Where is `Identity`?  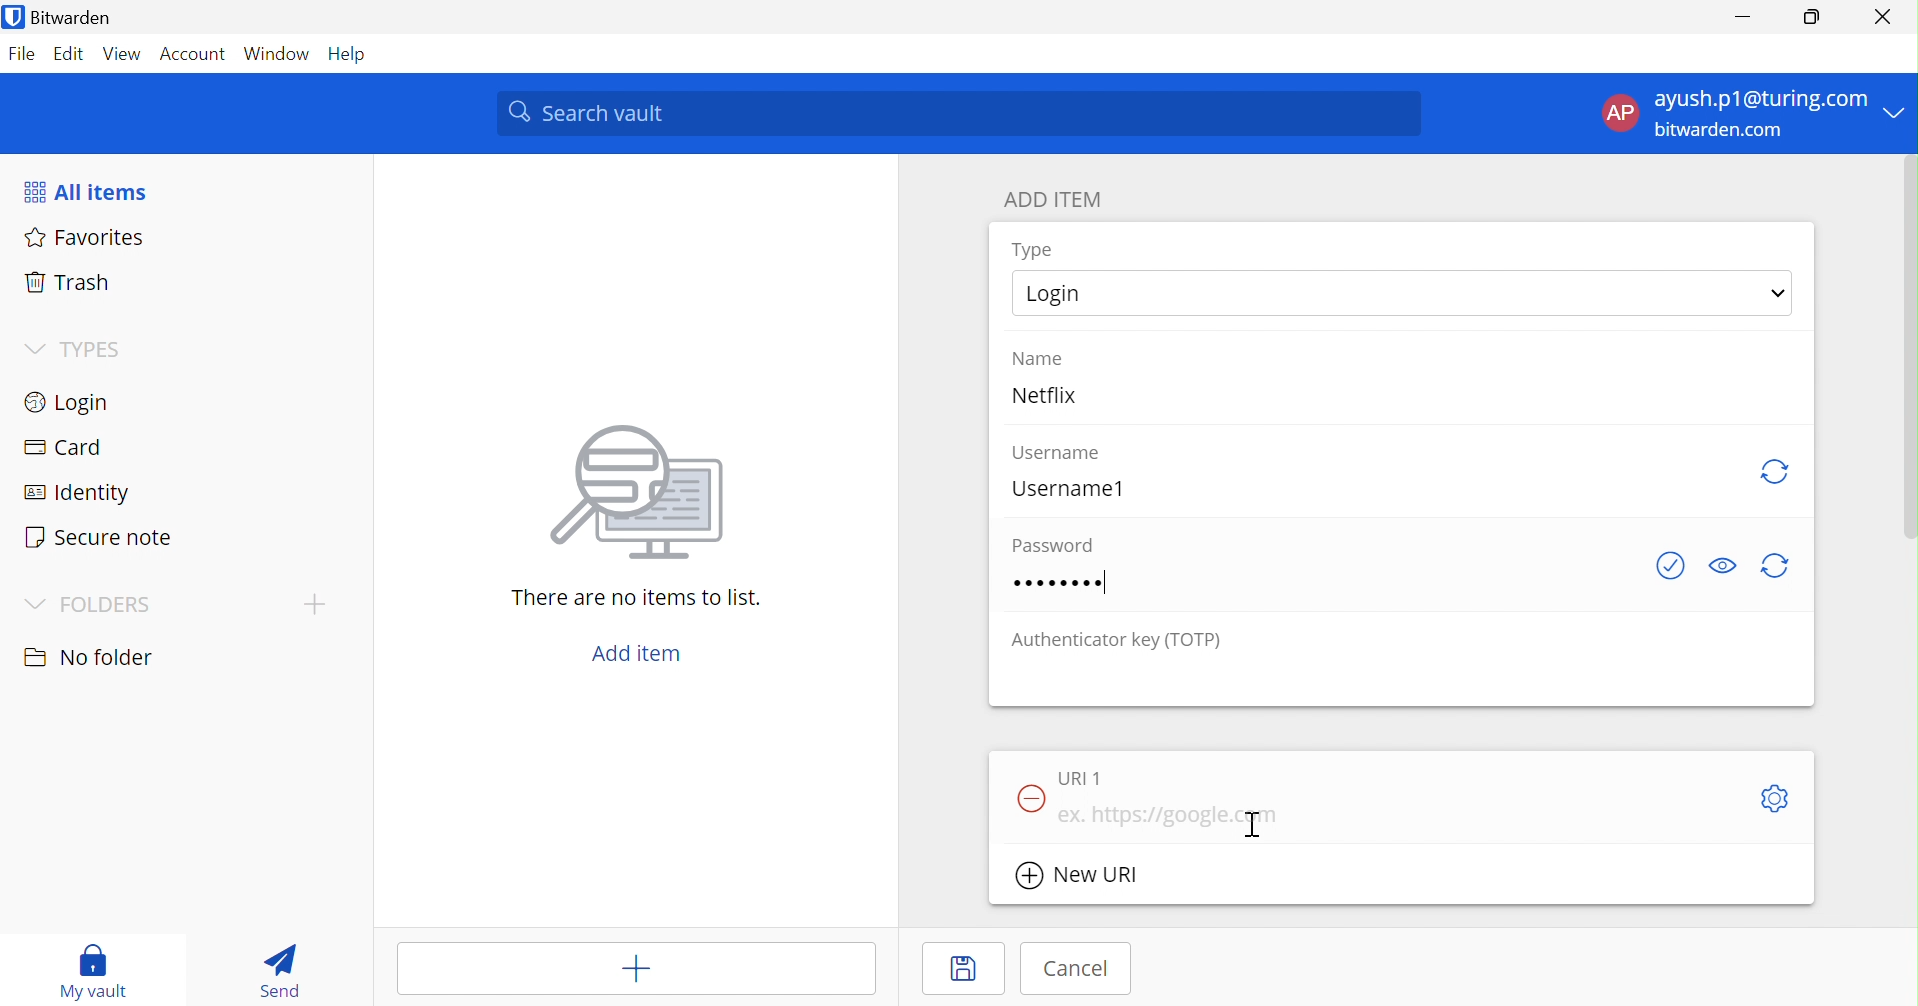 Identity is located at coordinates (72, 491).